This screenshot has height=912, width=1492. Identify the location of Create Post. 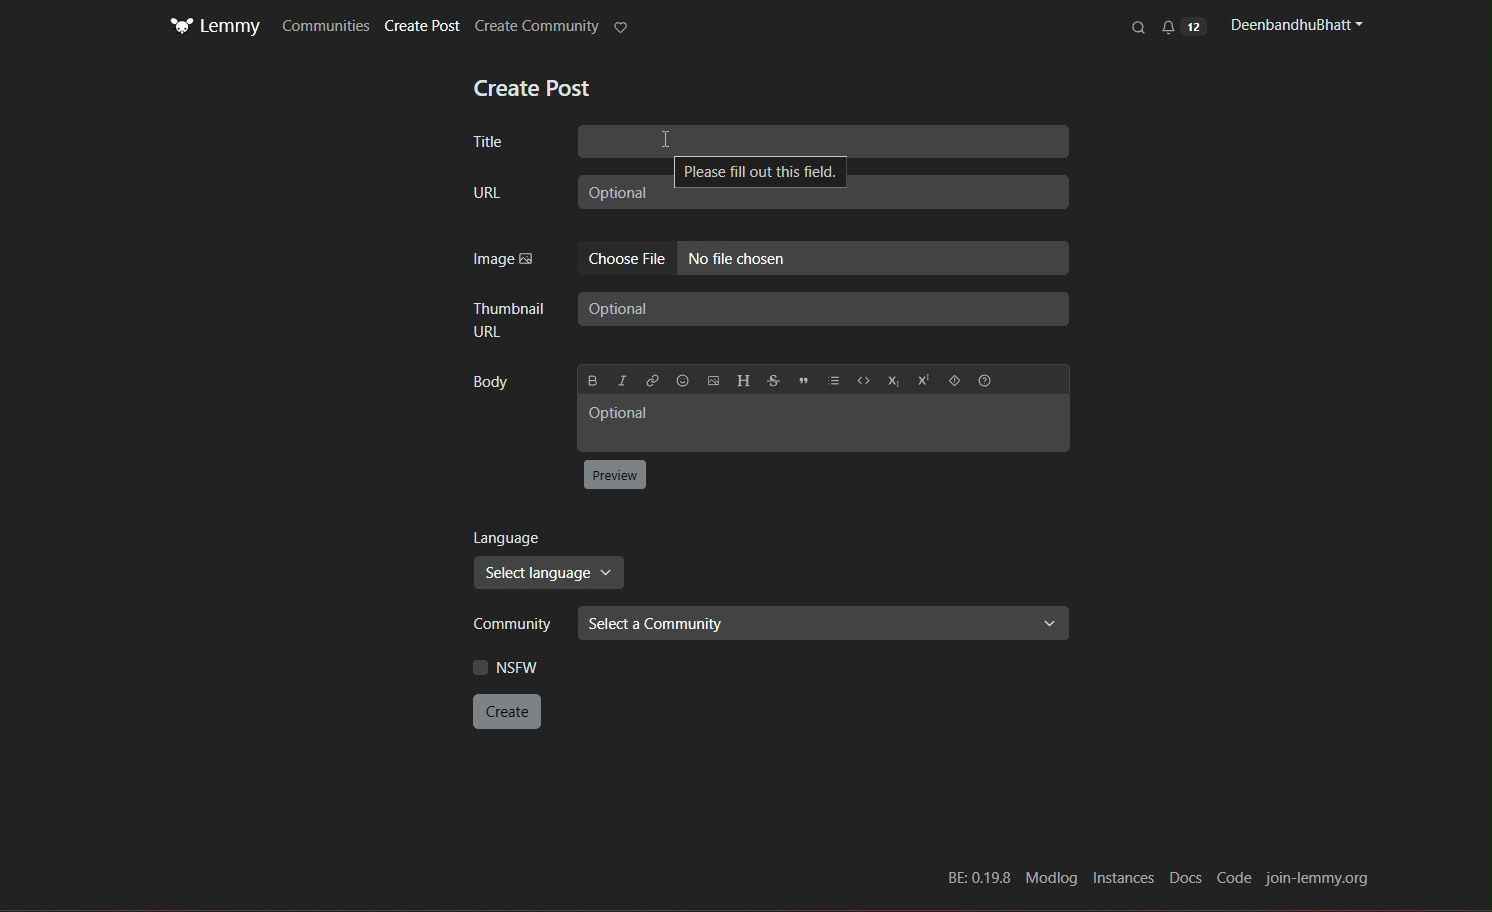
(425, 27).